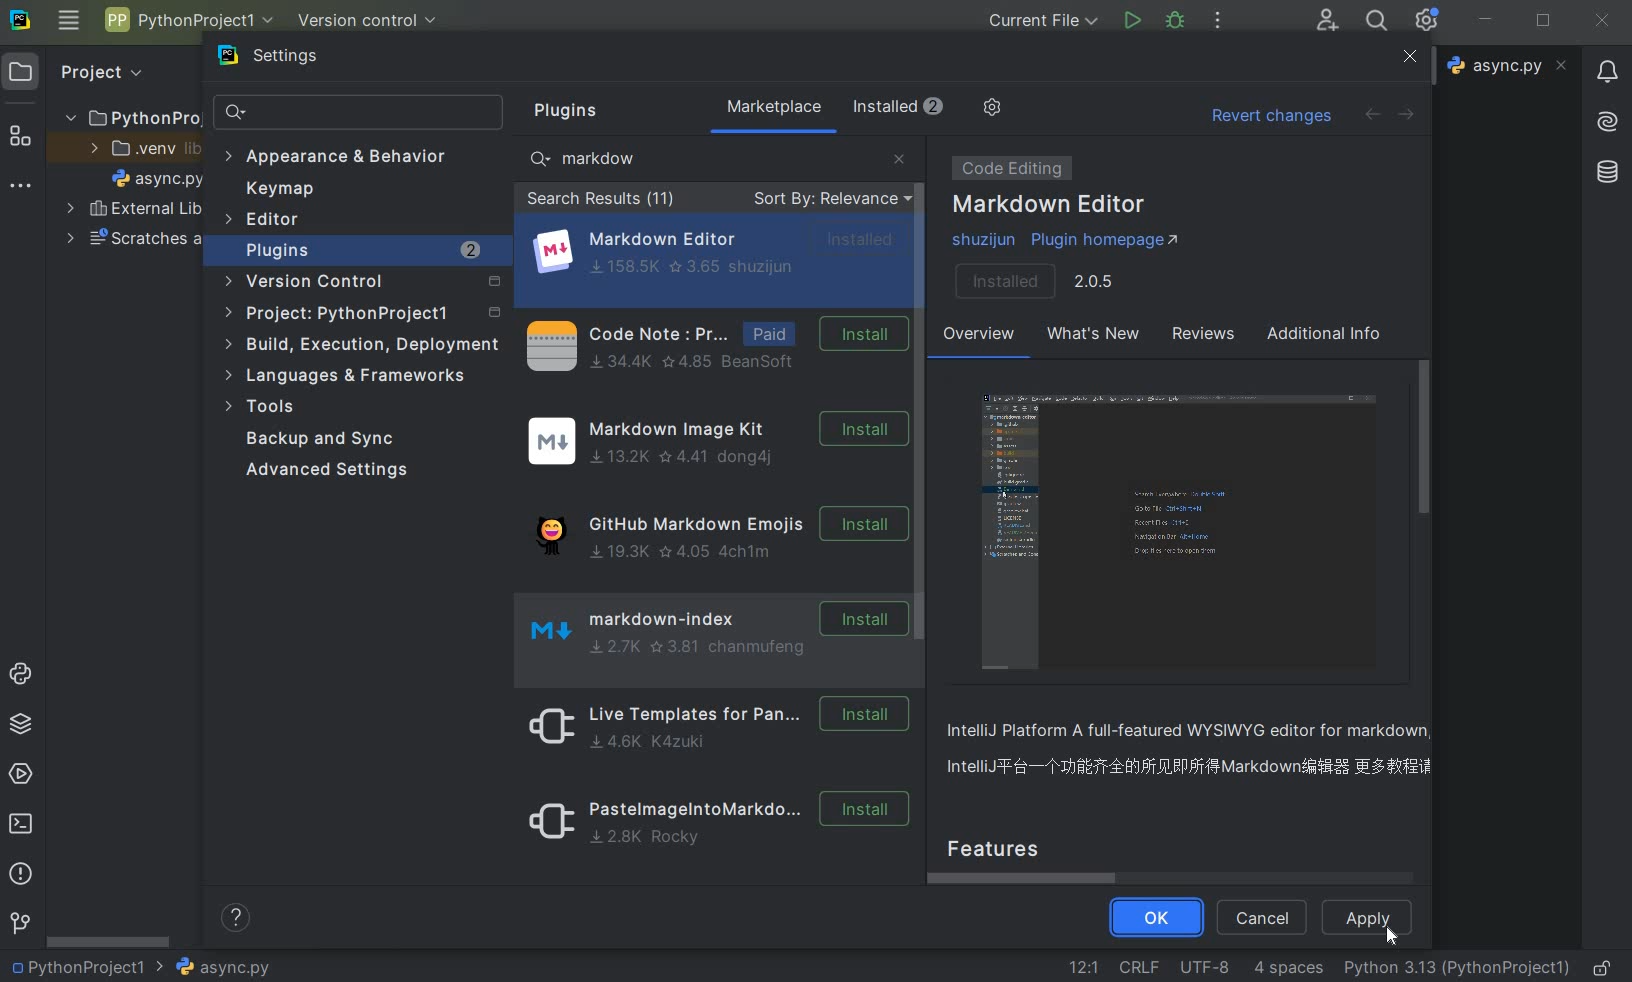  Describe the element at coordinates (712, 344) in the screenshot. I see `code note` at that location.